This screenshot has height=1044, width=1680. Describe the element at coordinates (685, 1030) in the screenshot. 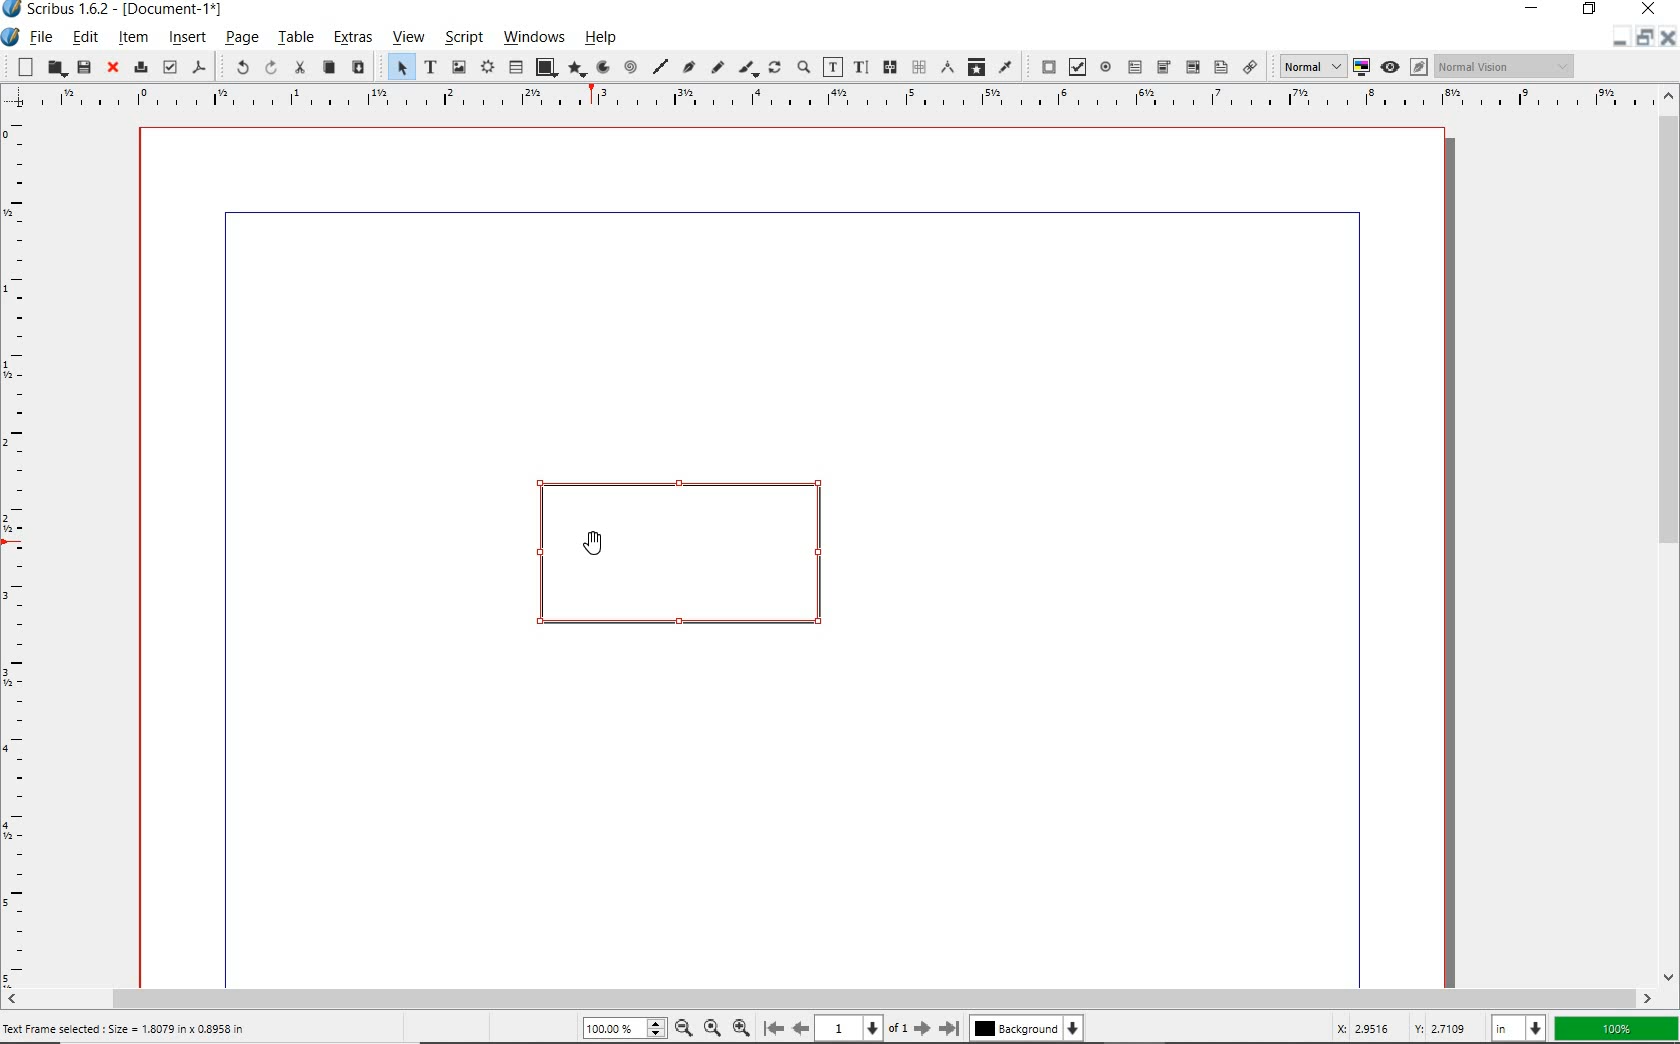

I see `Zoom Out` at that location.